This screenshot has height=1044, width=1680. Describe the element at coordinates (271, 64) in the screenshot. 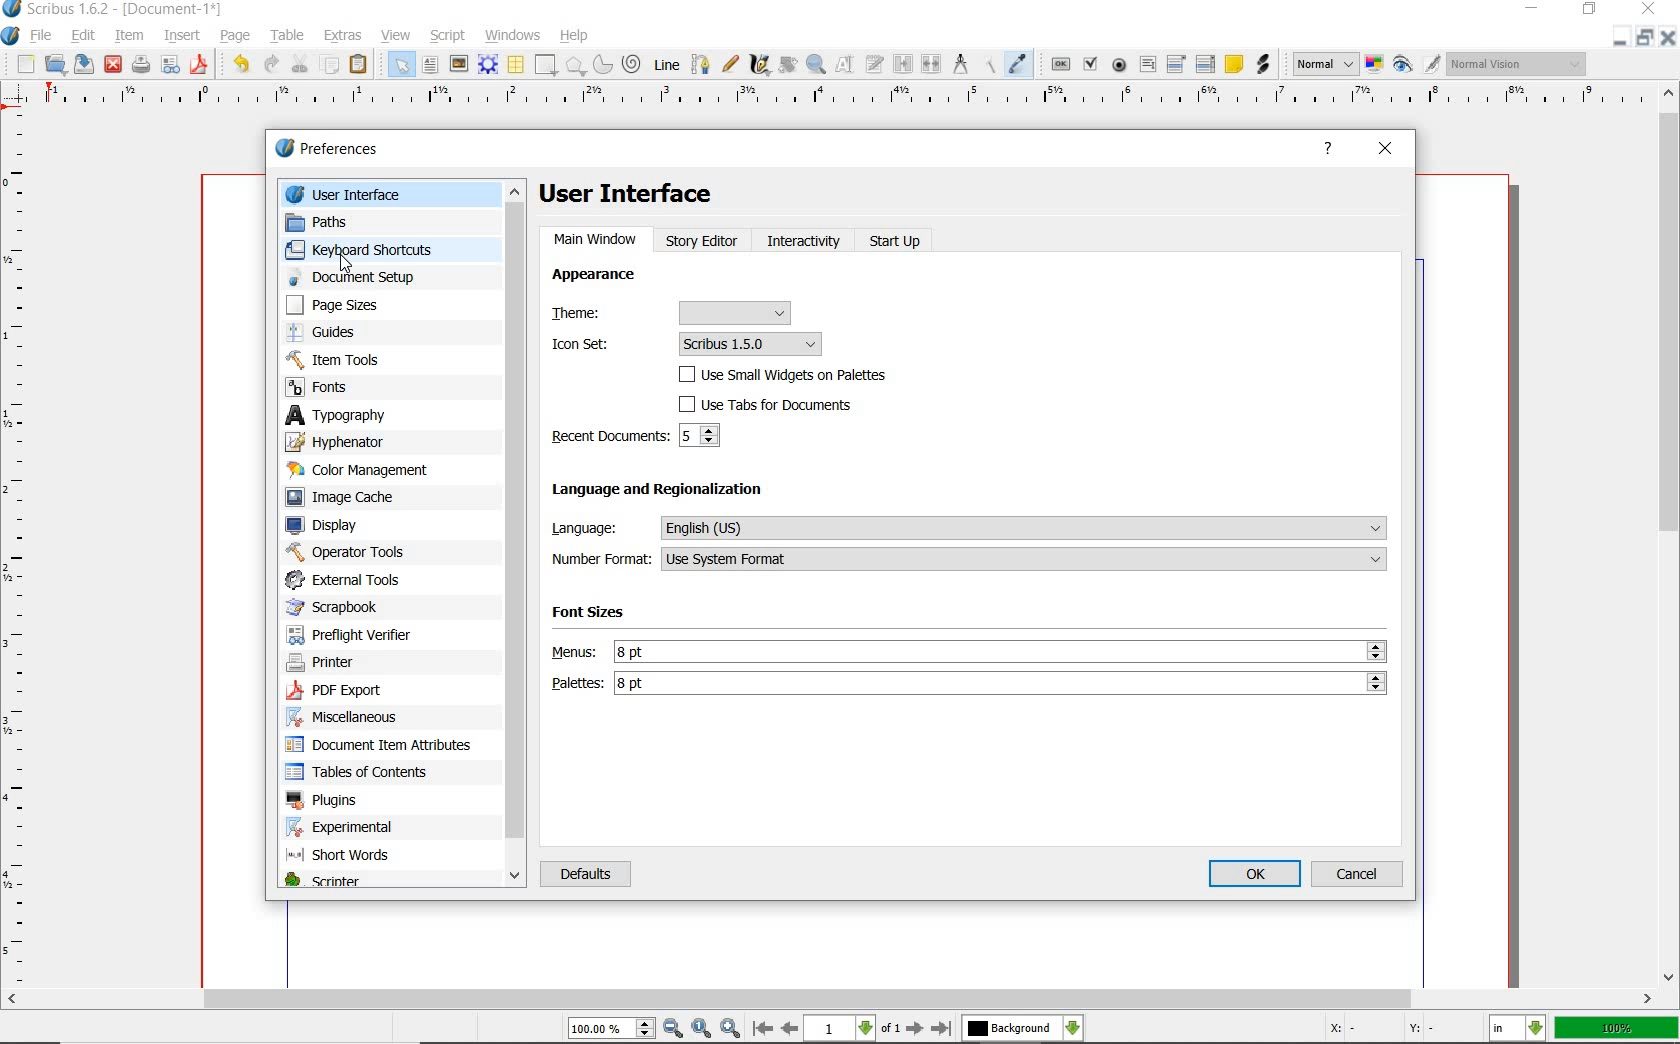

I see `redo` at that location.